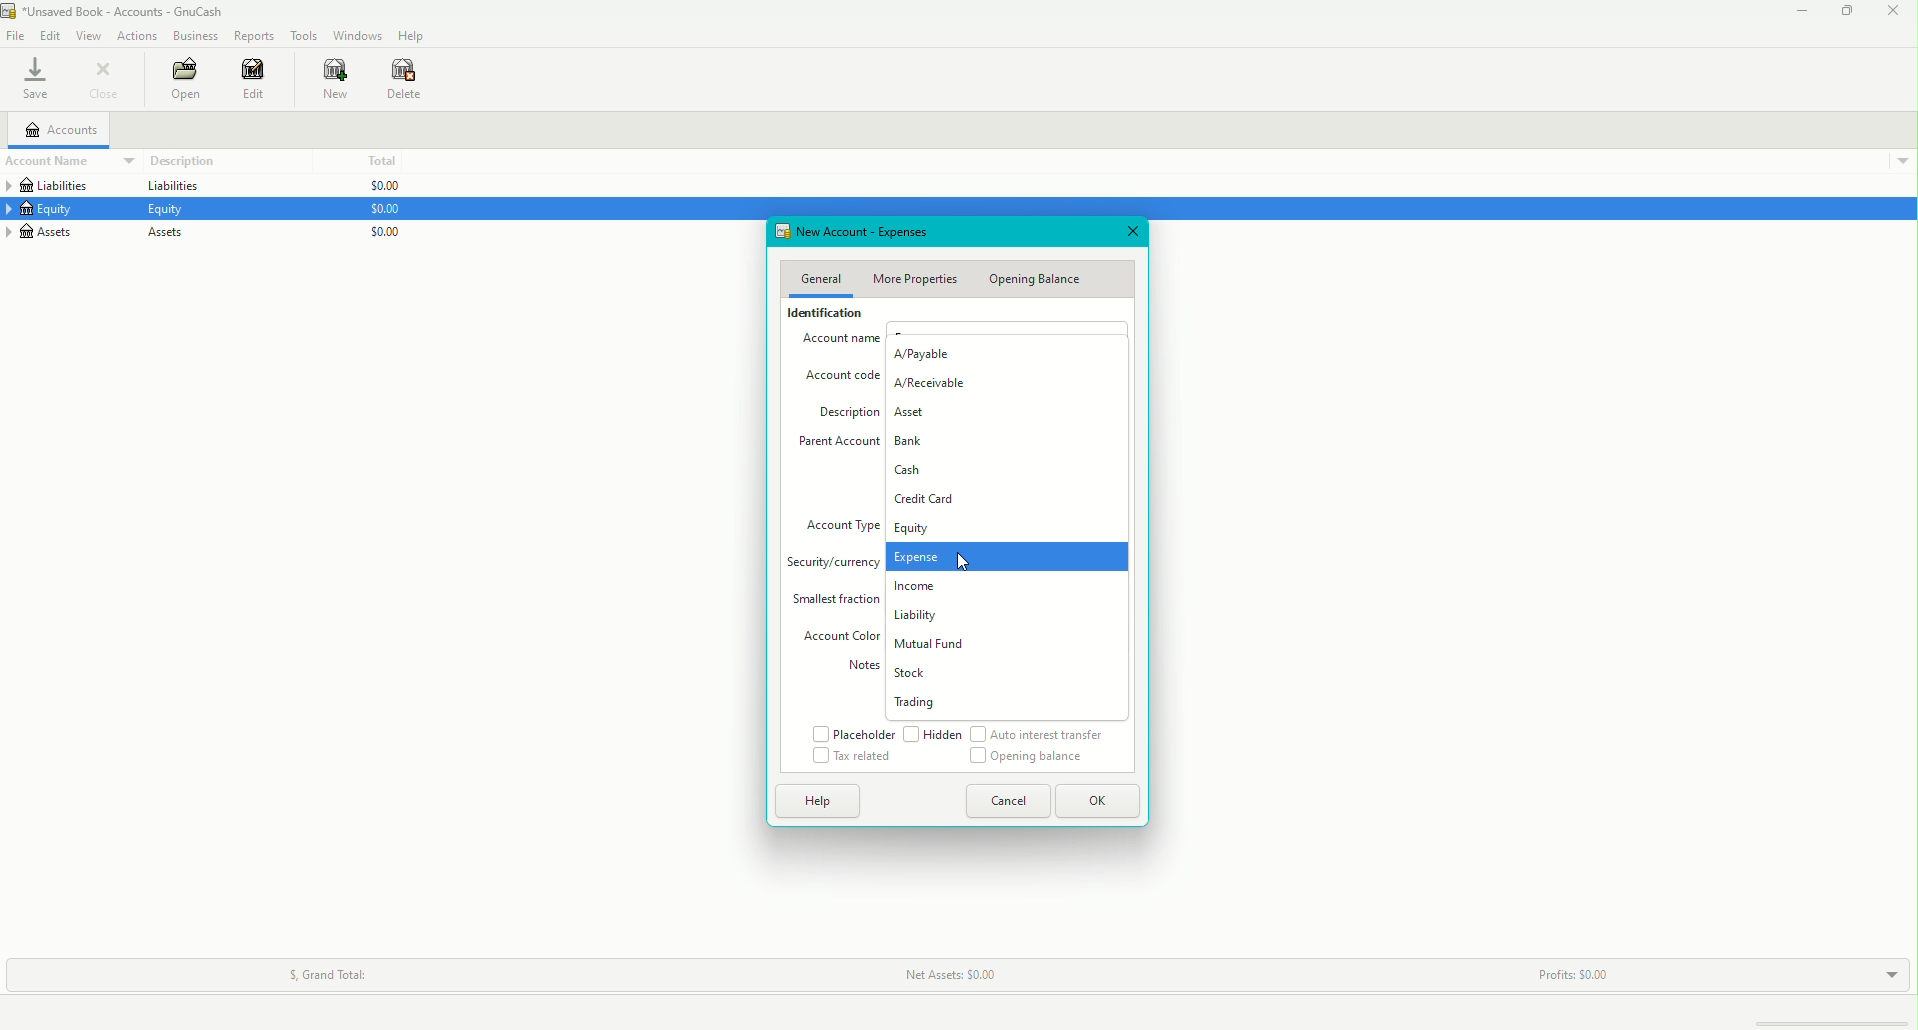 This screenshot has height=1030, width=1918. What do you see at coordinates (912, 411) in the screenshot?
I see `Asset` at bounding box center [912, 411].